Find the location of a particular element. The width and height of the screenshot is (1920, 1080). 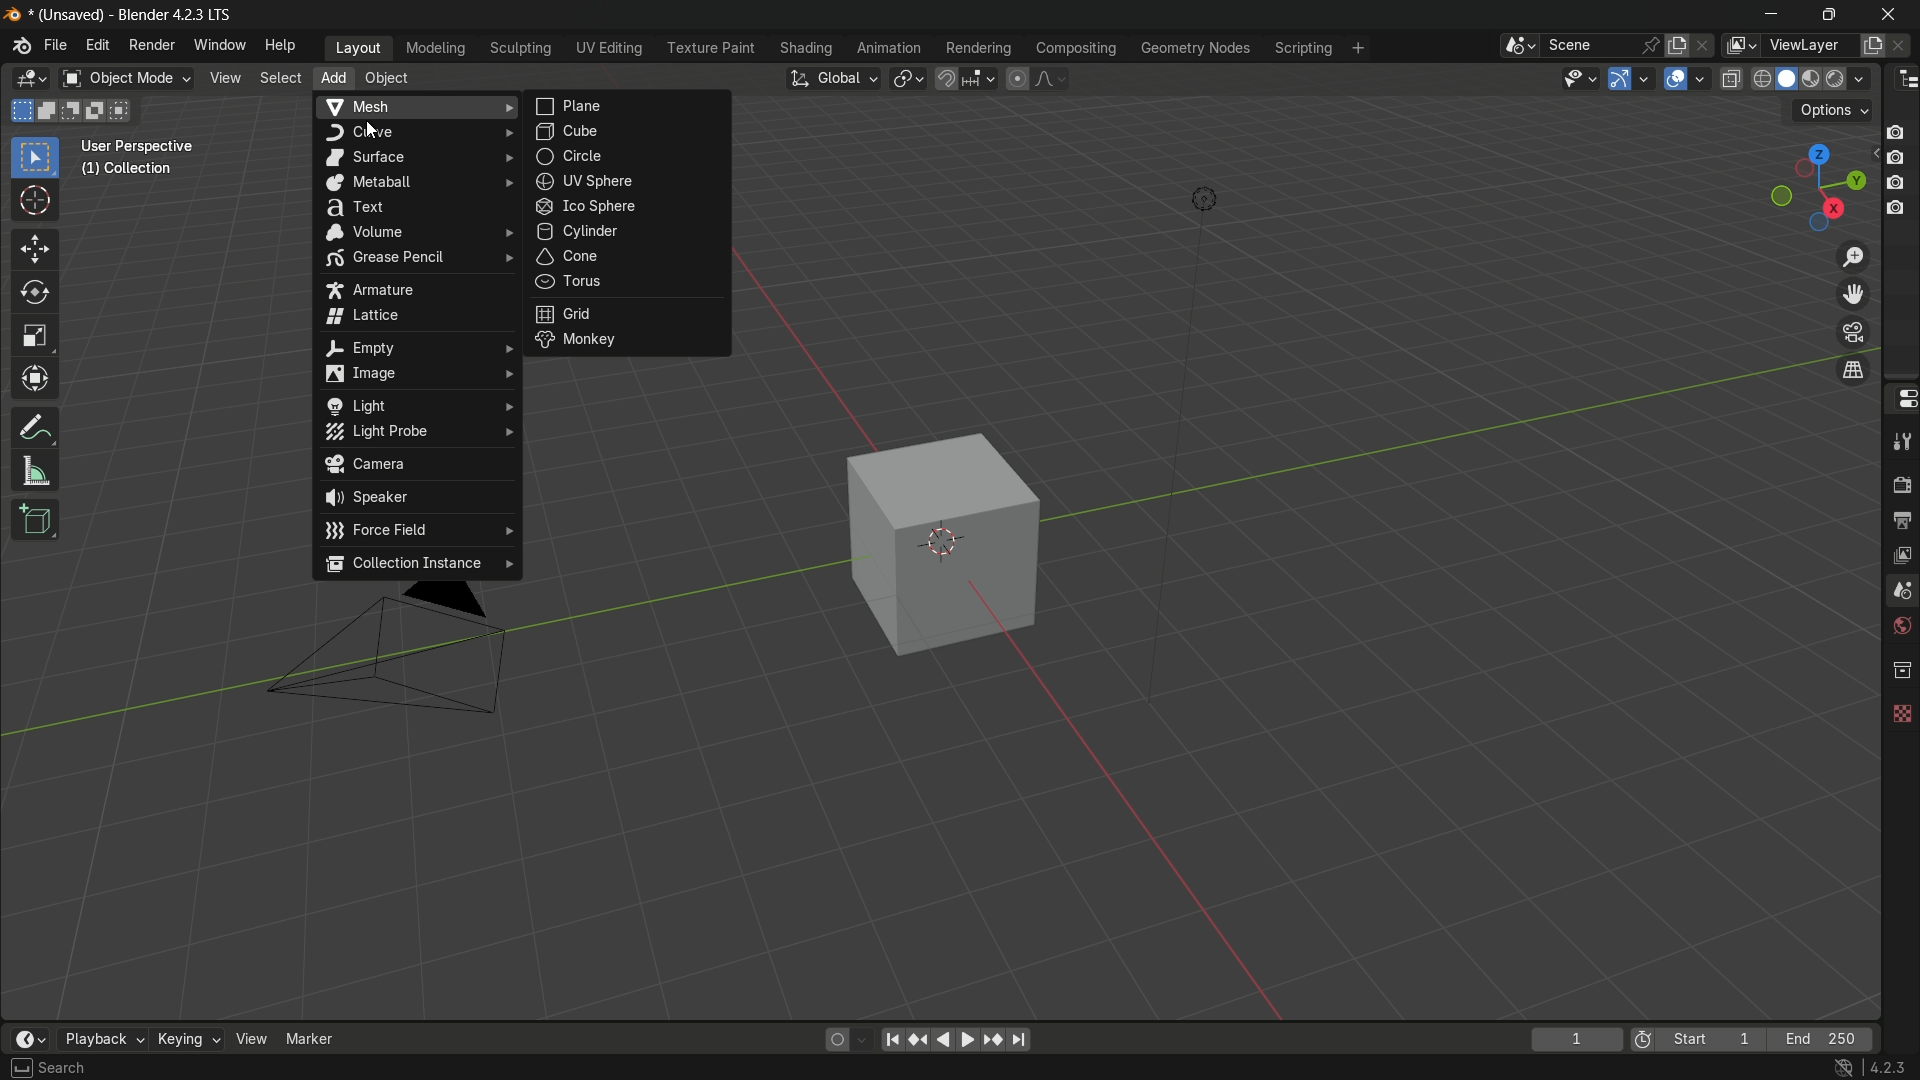

shading menu is located at coordinates (808, 49).